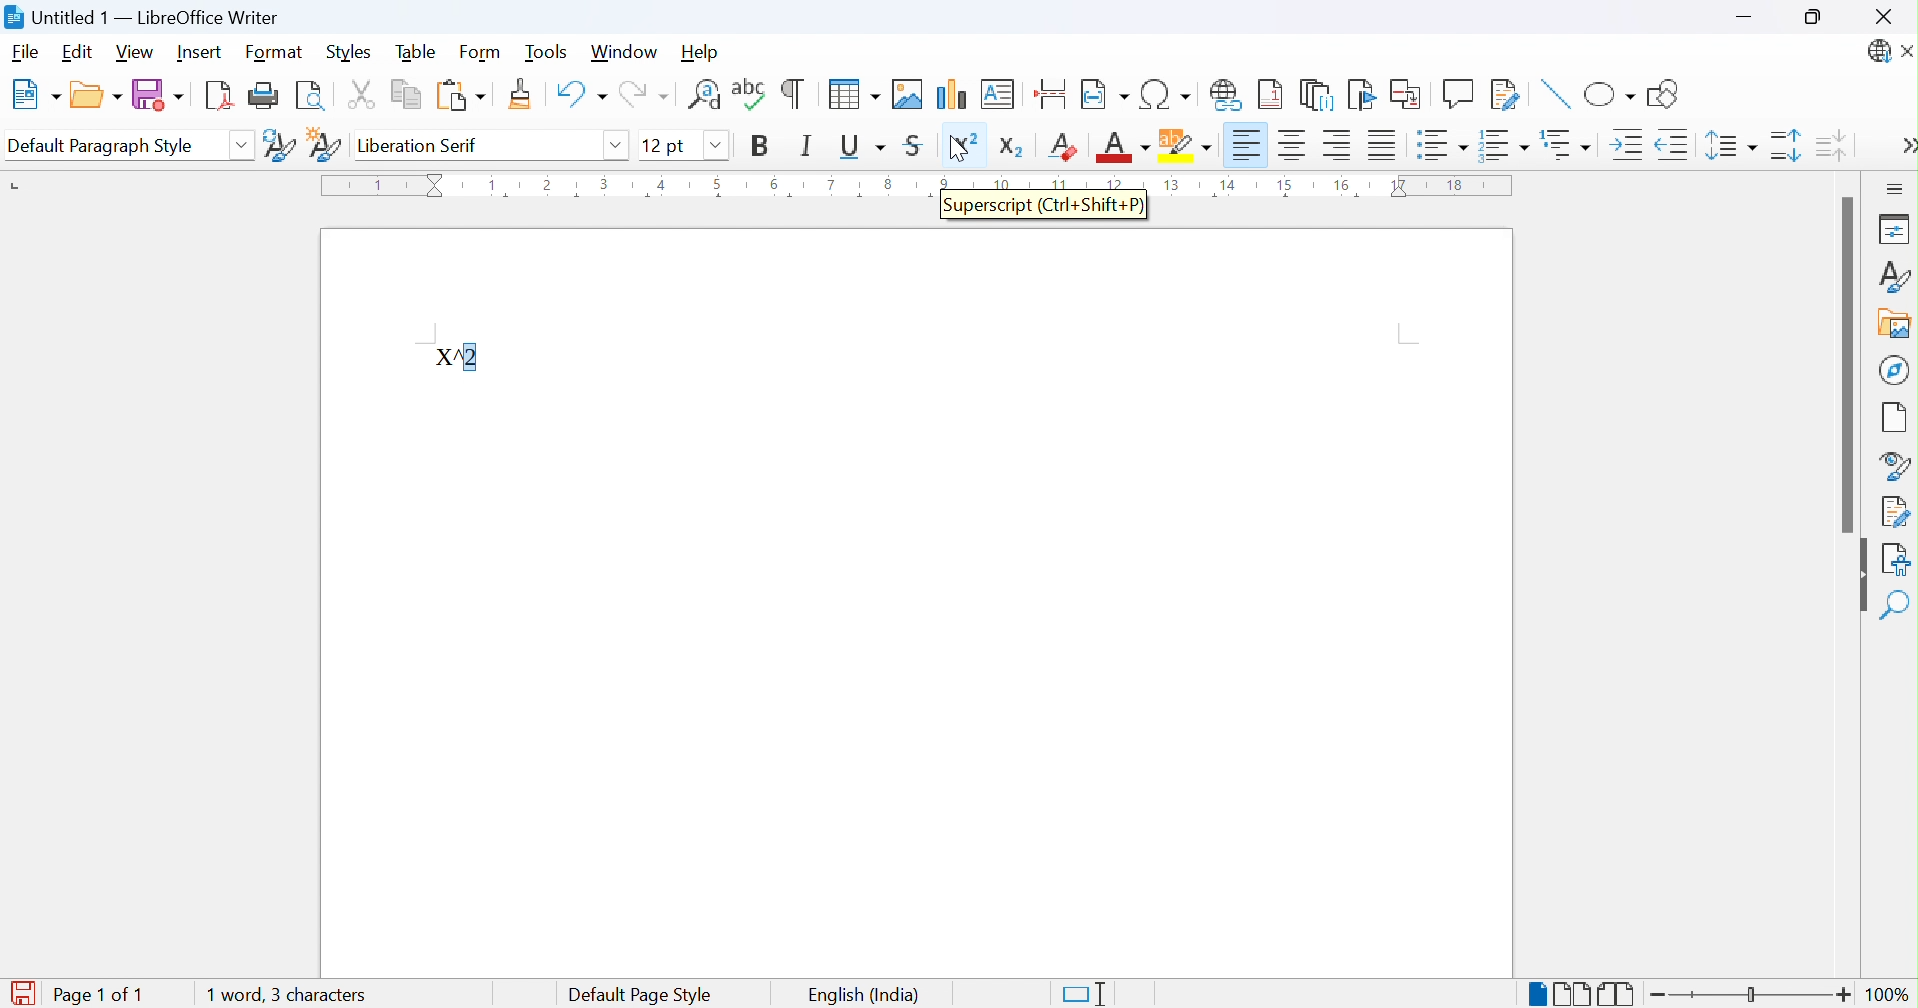  I want to click on Toggle formatting marks, so click(795, 91).